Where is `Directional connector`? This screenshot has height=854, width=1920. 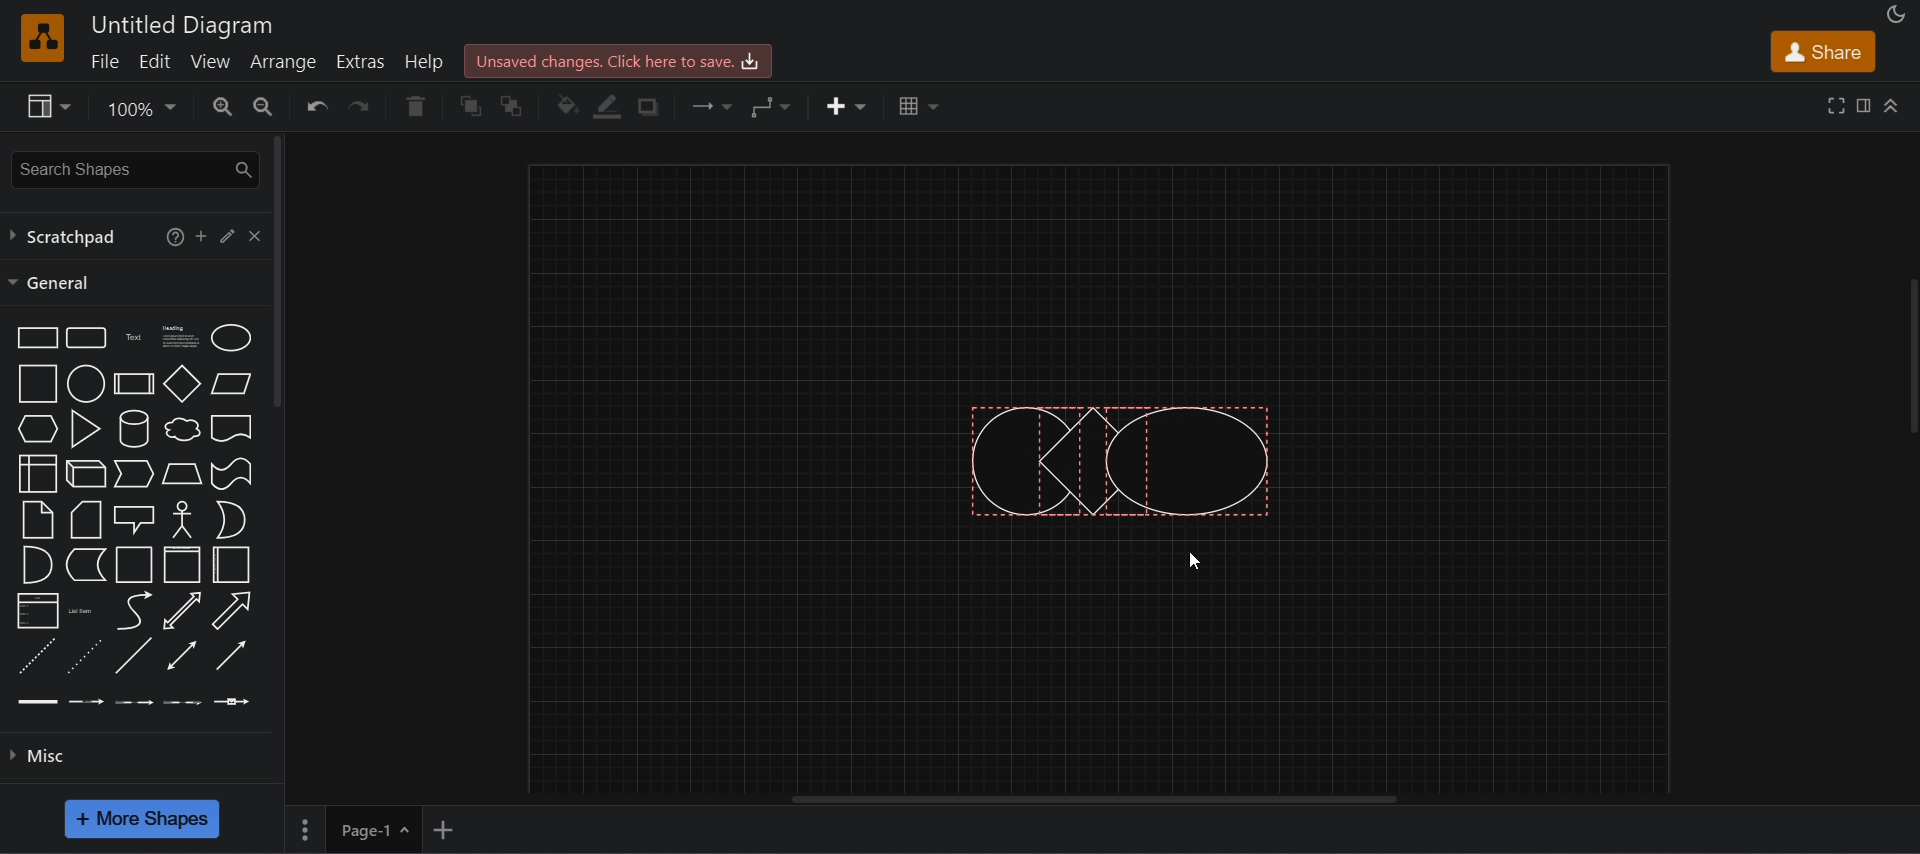
Directional connector is located at coordinates (232, 656).